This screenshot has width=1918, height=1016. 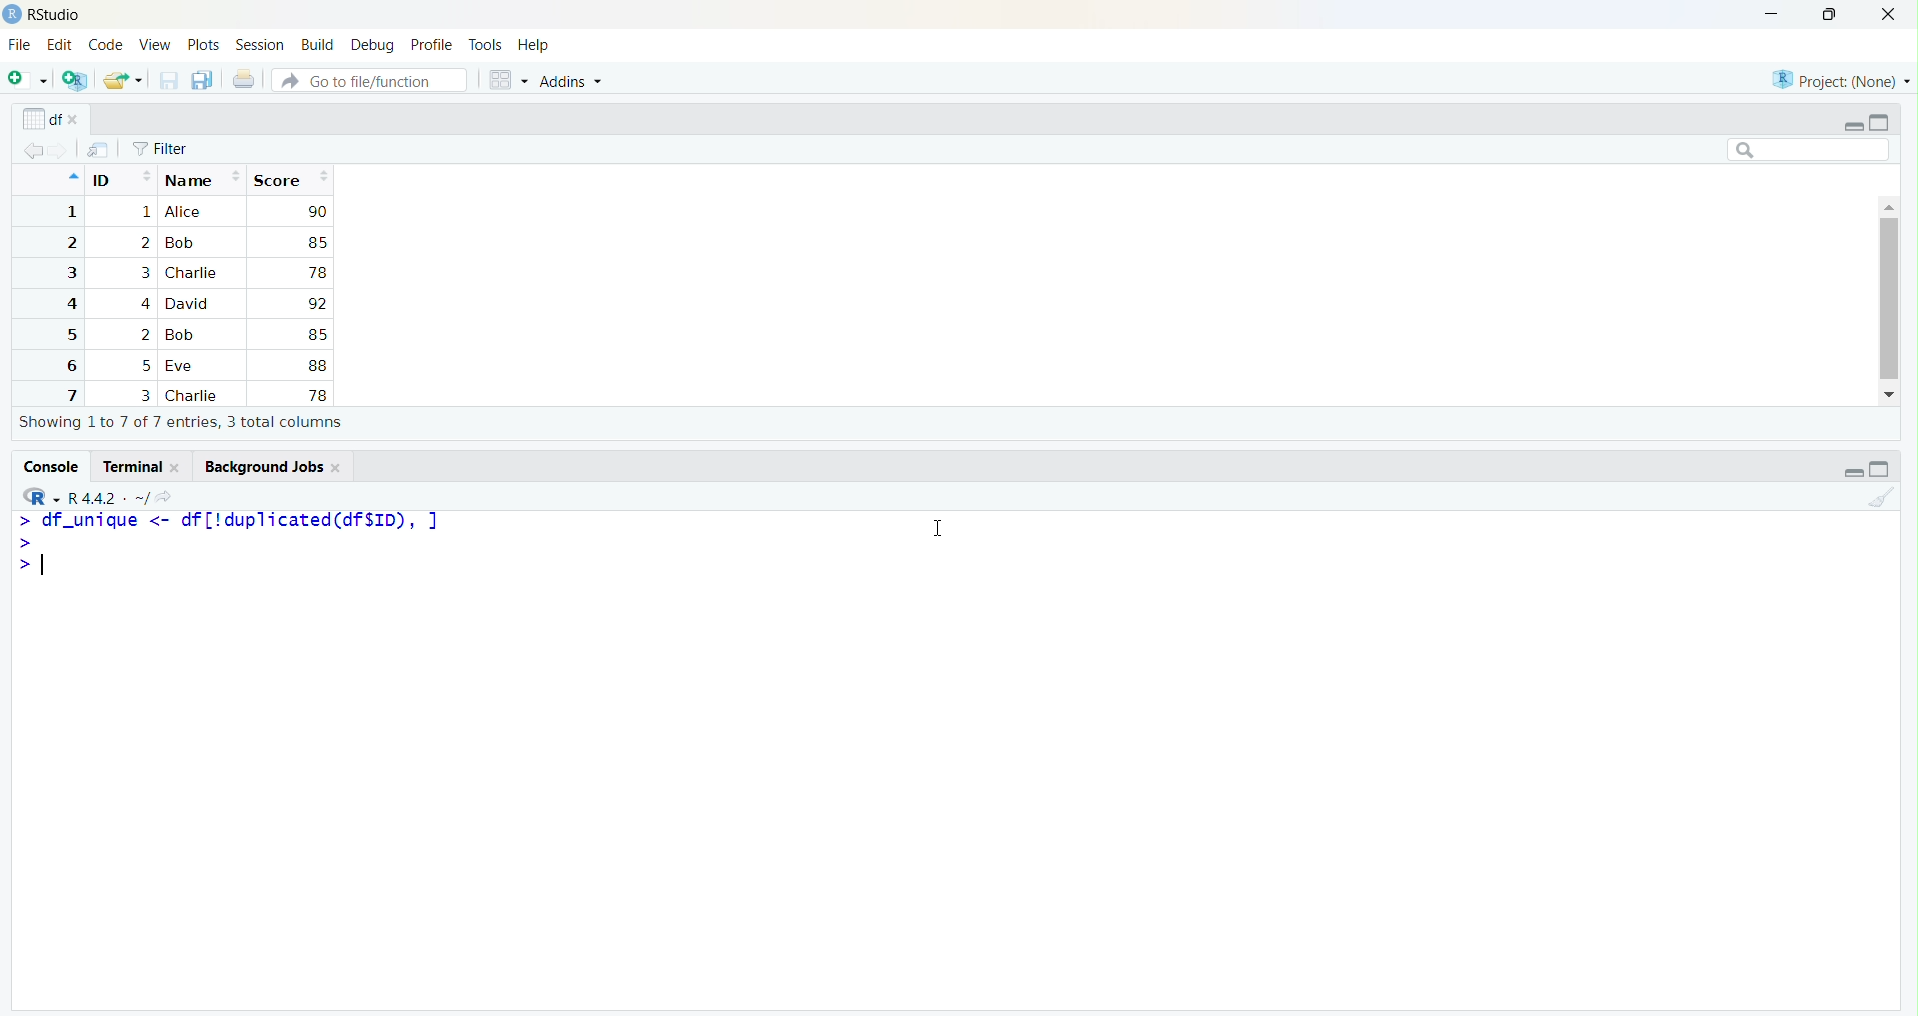 I want to click on clear, so click(x=1880, y=496).